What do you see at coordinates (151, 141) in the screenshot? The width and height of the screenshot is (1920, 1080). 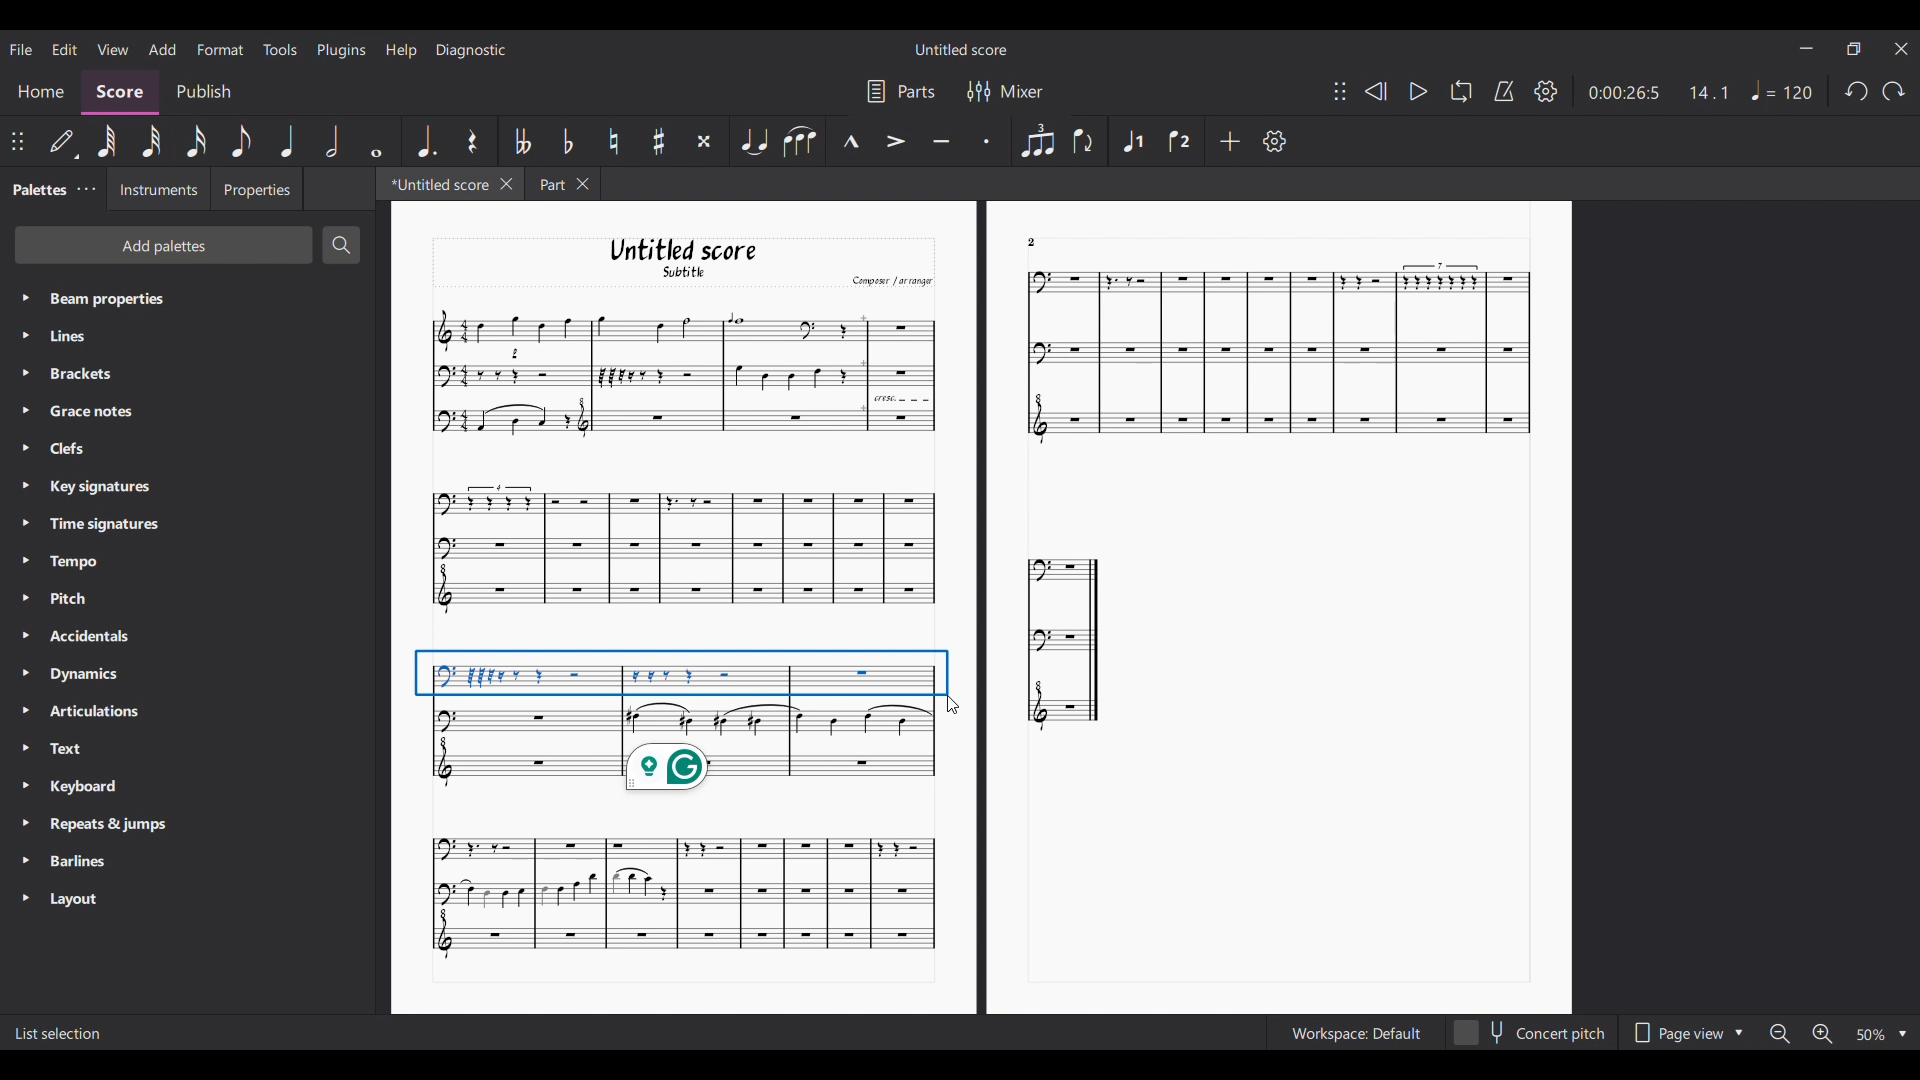 I see `32nd note` at bounding box center [151, 141].